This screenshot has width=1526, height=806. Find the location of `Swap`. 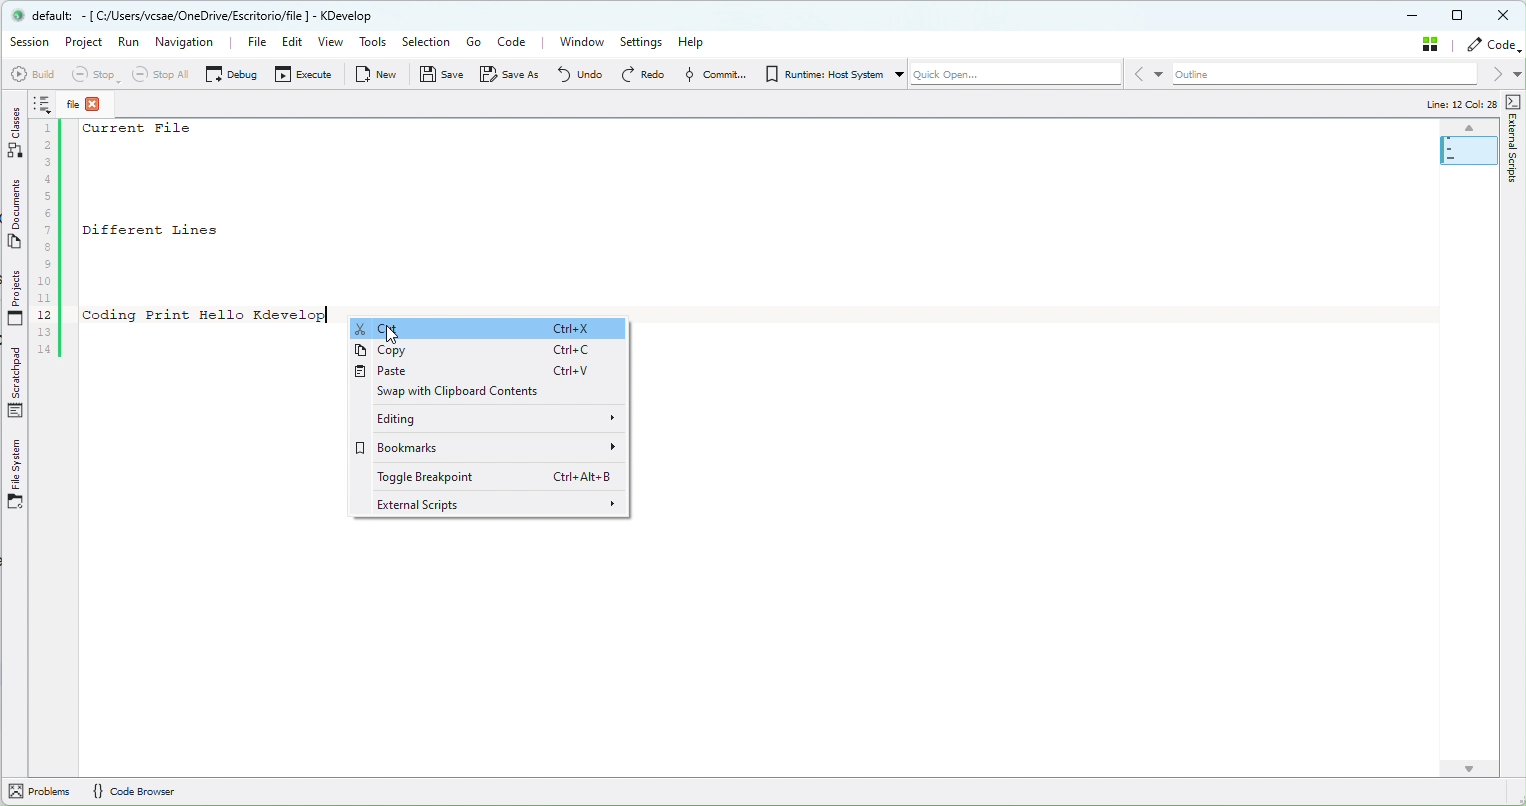

Swap is located at coordinates (492, 395).